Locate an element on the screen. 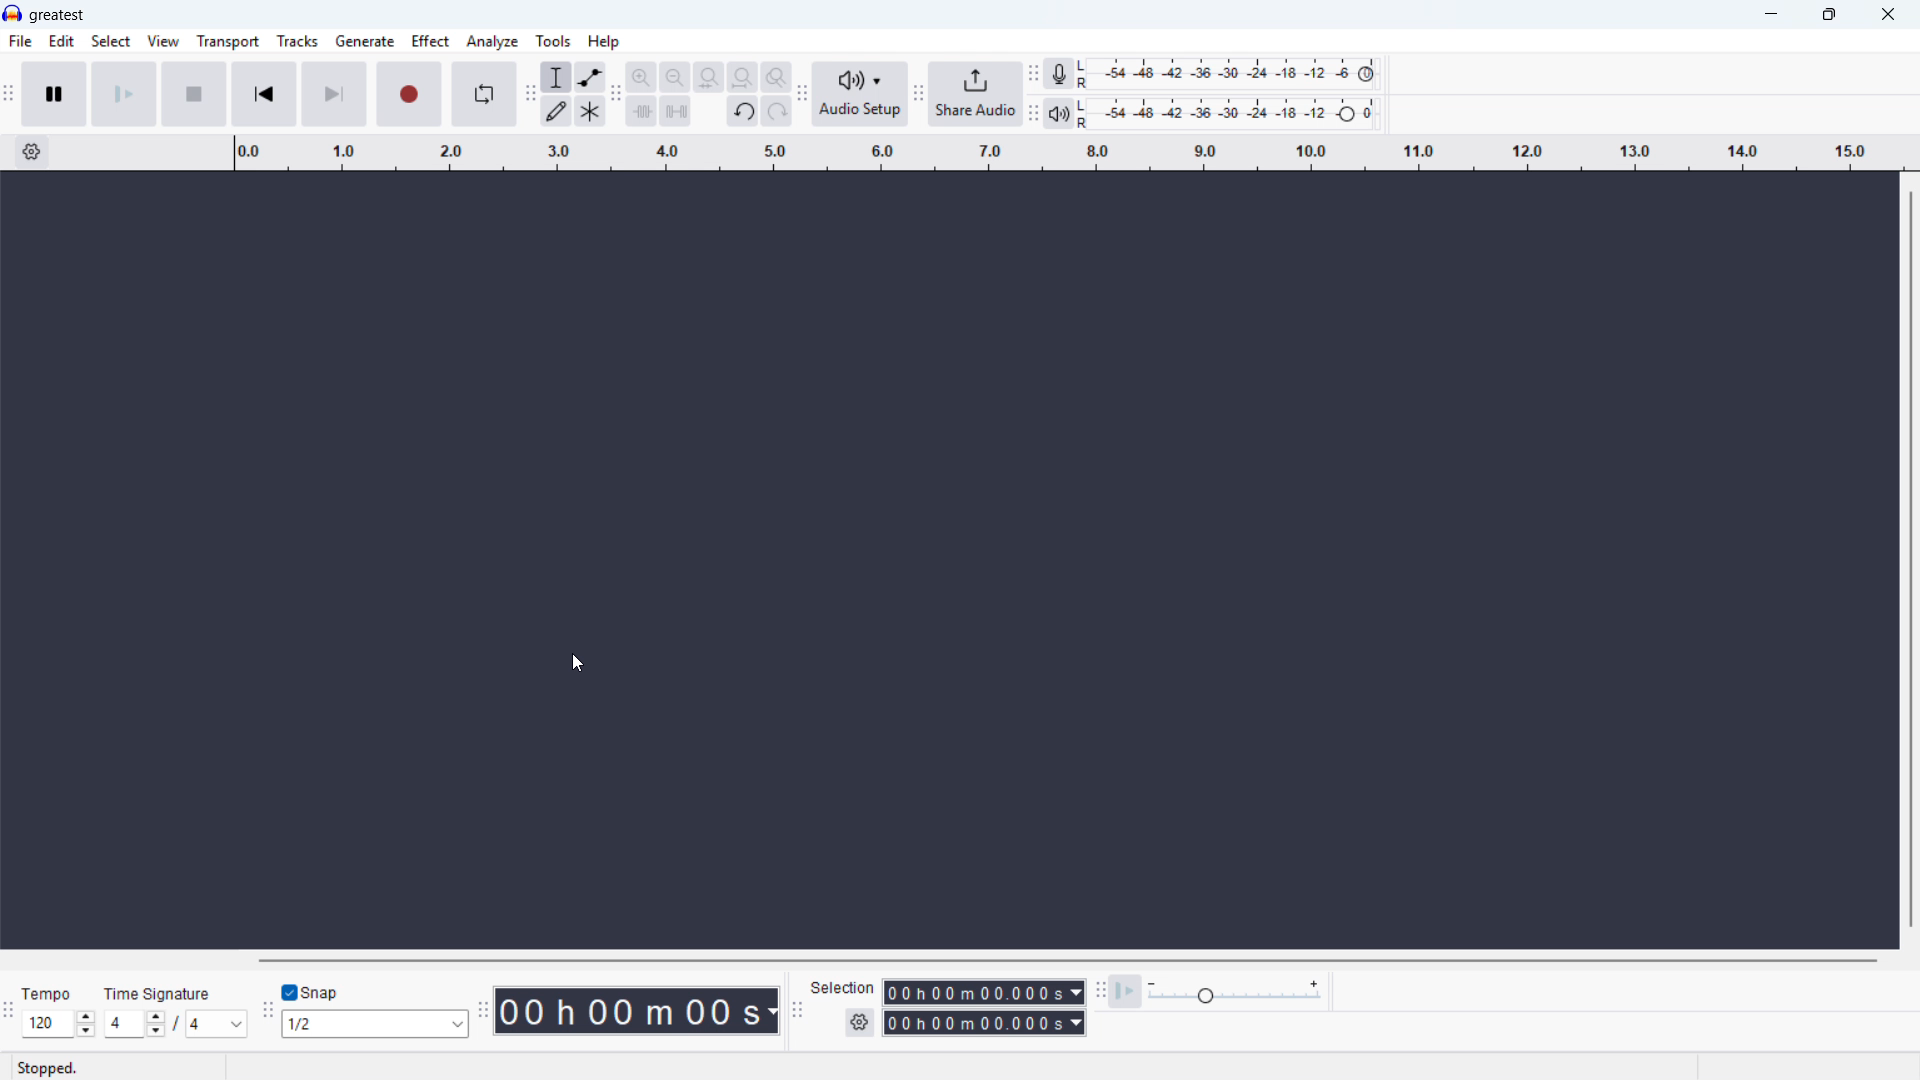 This screenshot has width=1920, height=1080. Tools toolbar  is located at coordinates (529, 94).